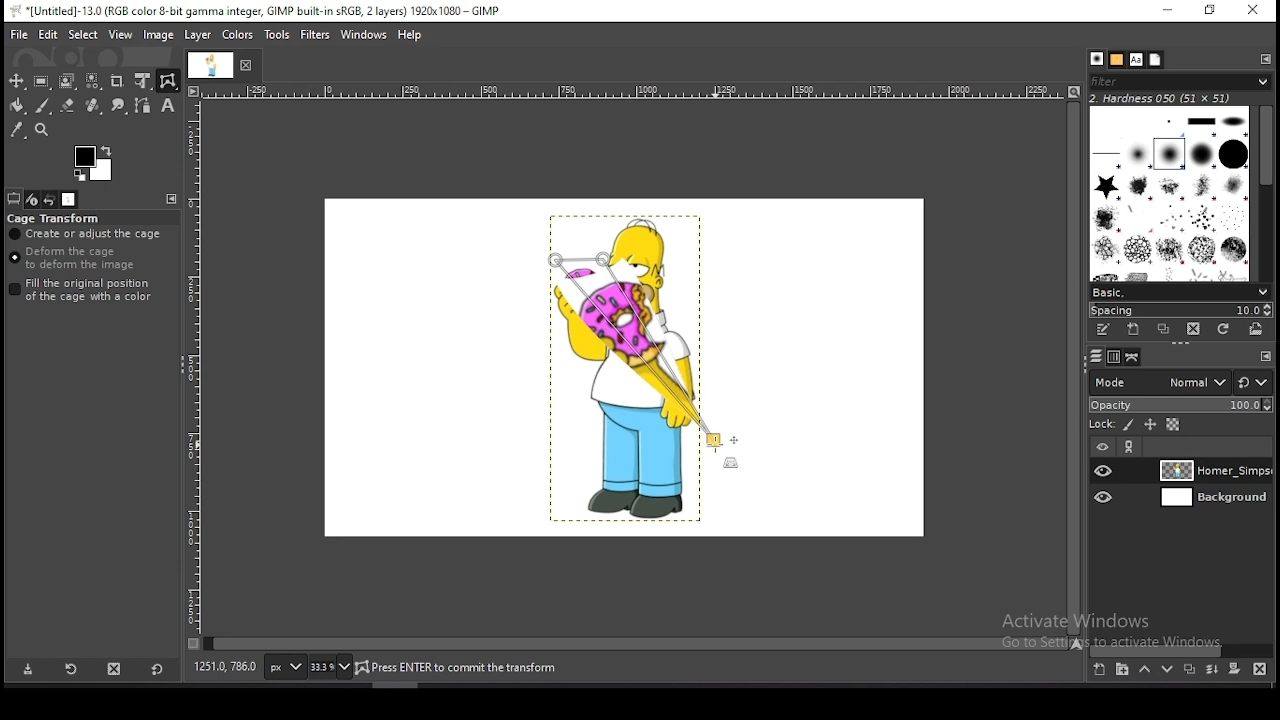  What do you see at coordinates (1136, 331) in the screenshot?
I see `create a new brush` at bounding box center [1136, 331].